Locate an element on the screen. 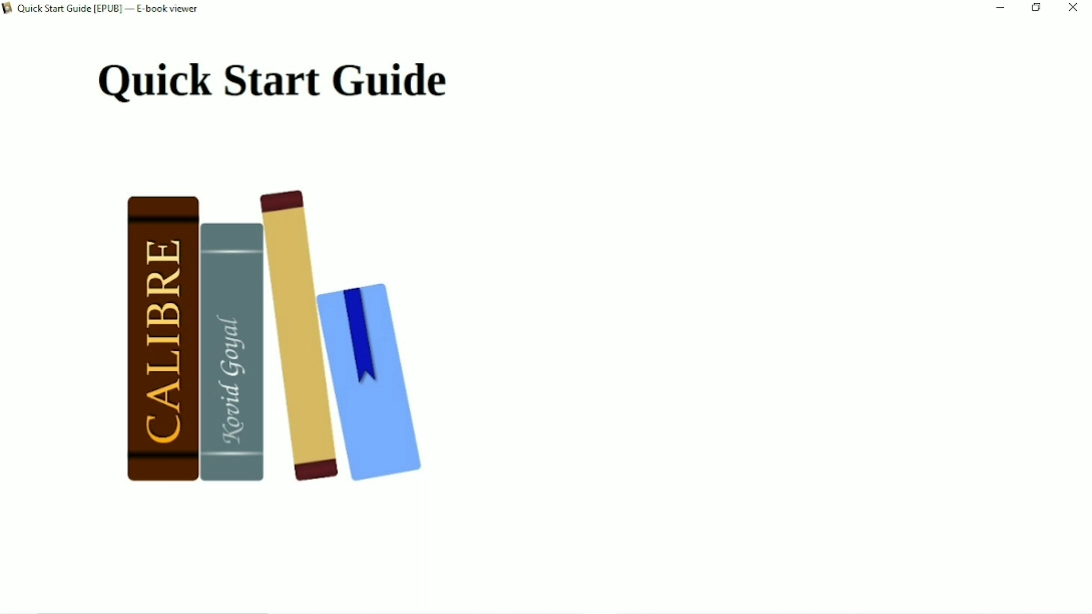 This screenshot has width=1092, height=614. logo is located at coordinates (8, 10).